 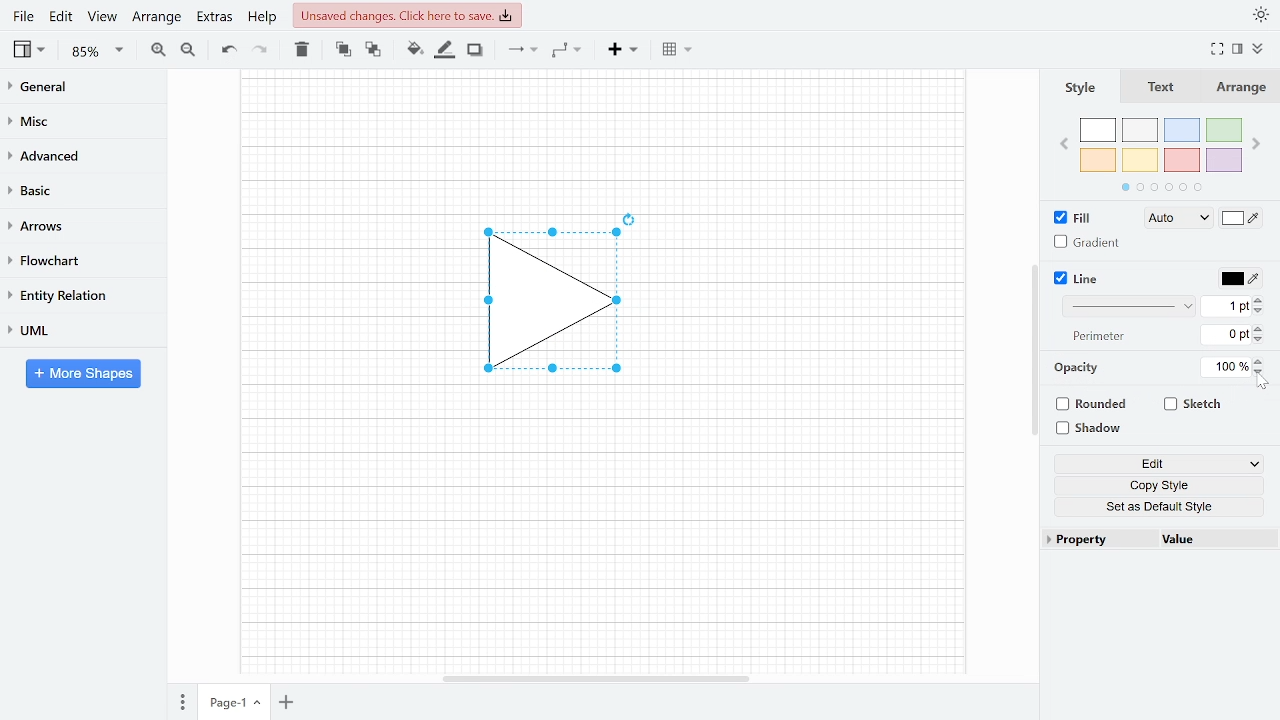 I want to click on To front, so click(x=343, y=49).